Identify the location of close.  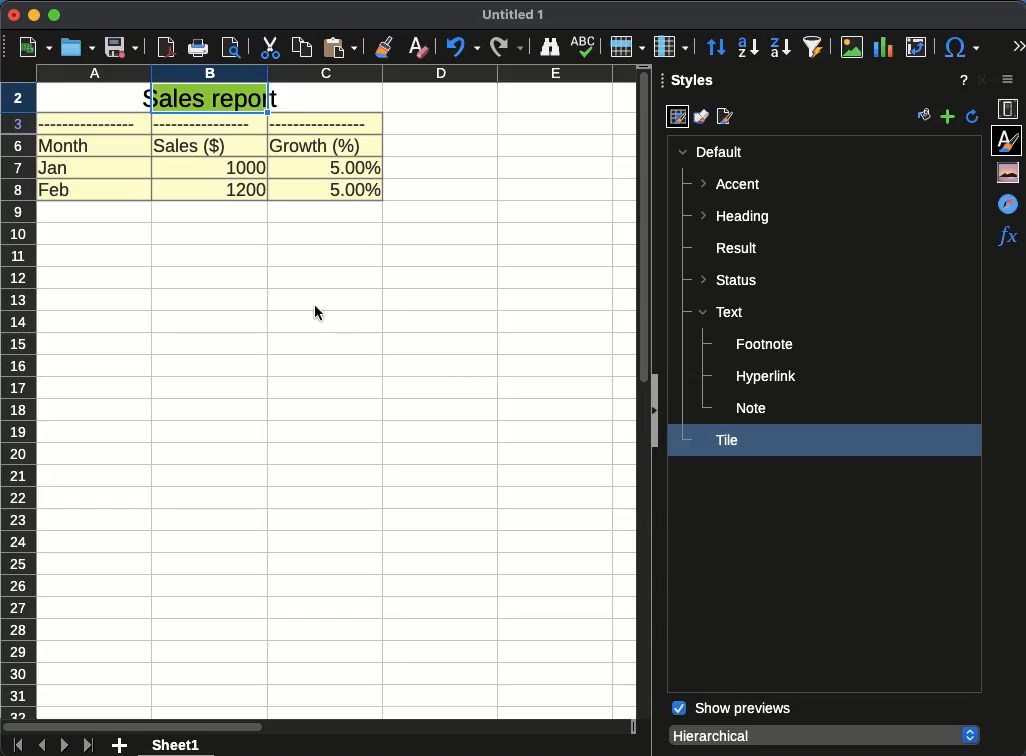
(13, 16).